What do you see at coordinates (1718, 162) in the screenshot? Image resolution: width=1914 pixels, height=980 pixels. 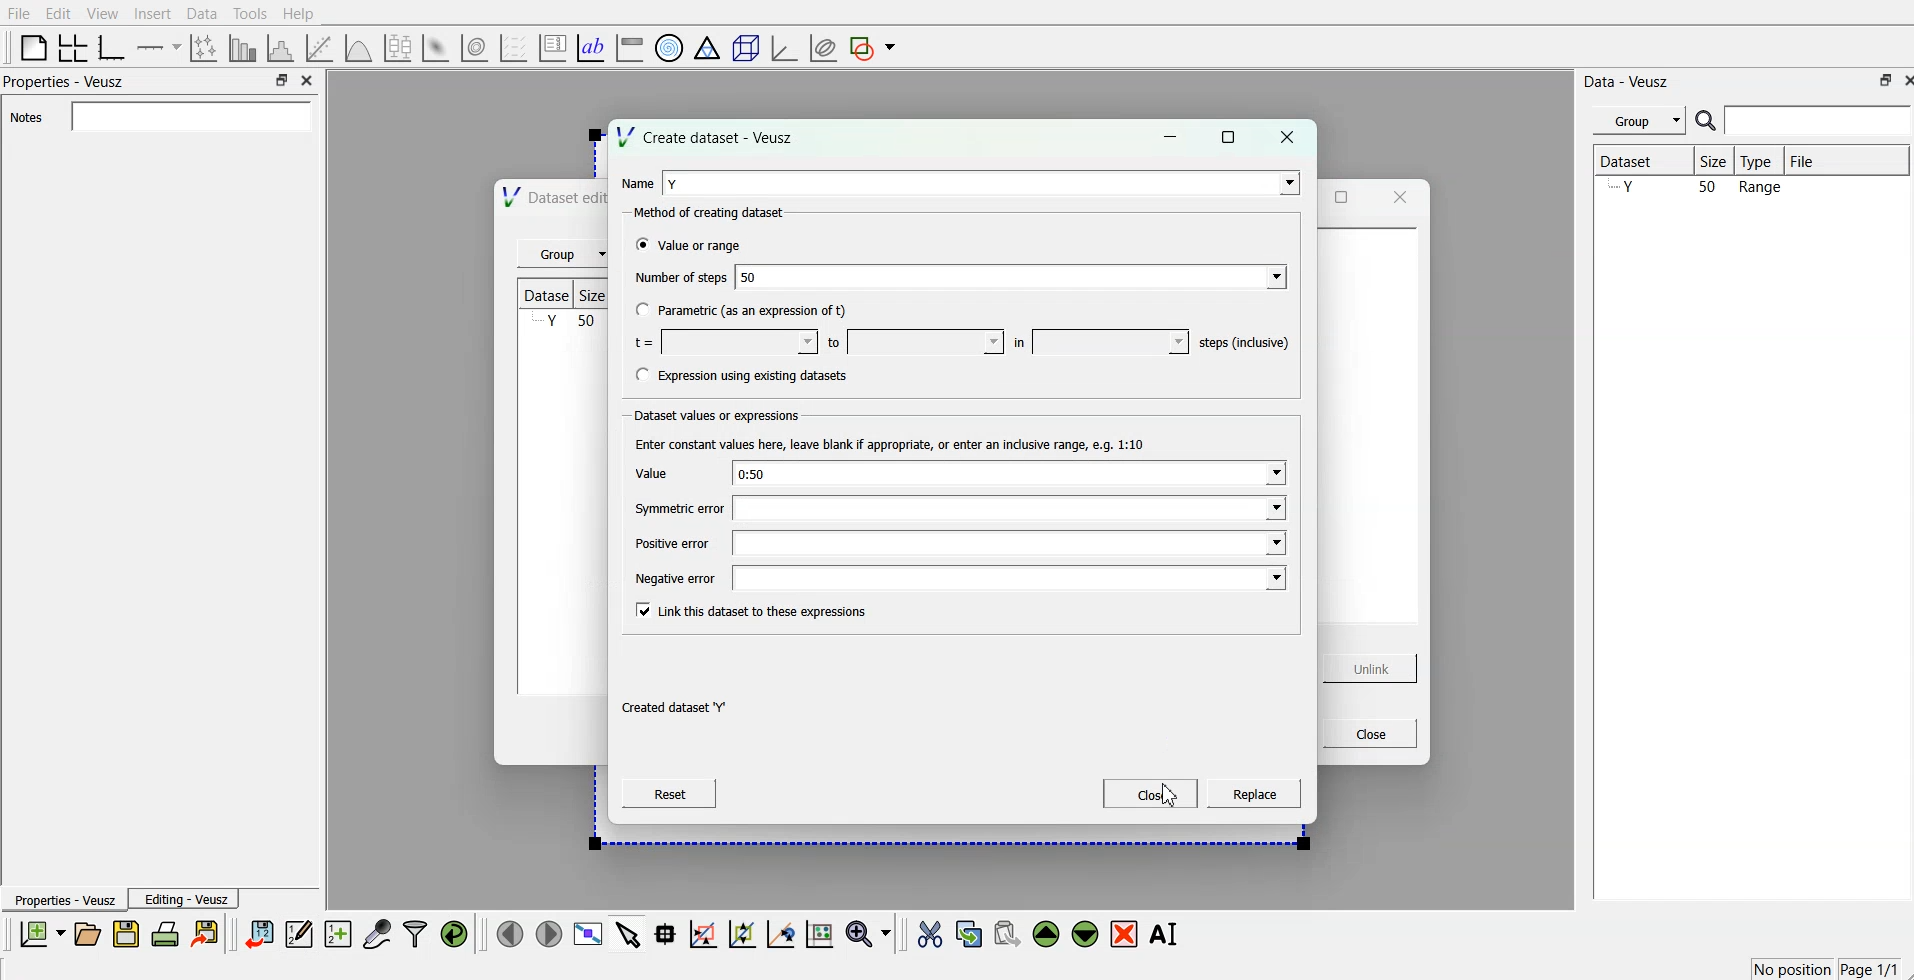 I see `Size` at bounding box center [1718, 162].